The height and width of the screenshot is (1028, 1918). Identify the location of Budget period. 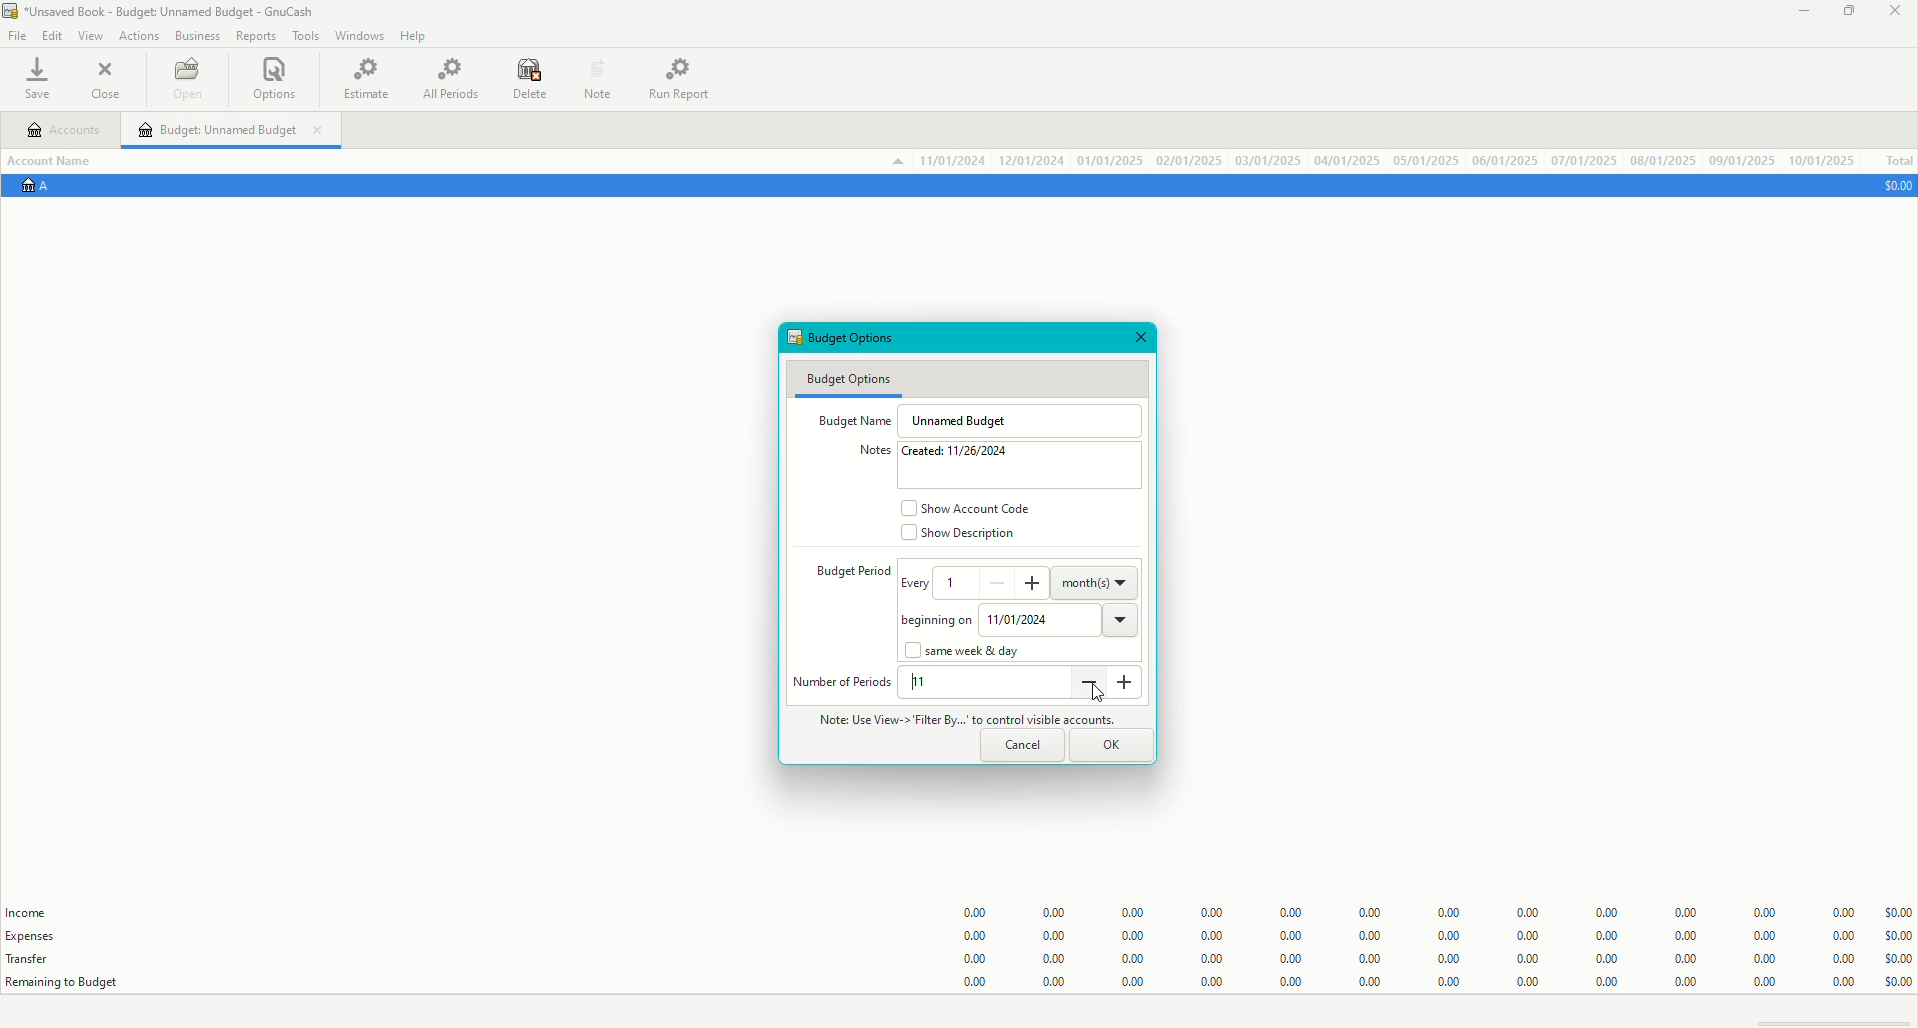
(842, 573).